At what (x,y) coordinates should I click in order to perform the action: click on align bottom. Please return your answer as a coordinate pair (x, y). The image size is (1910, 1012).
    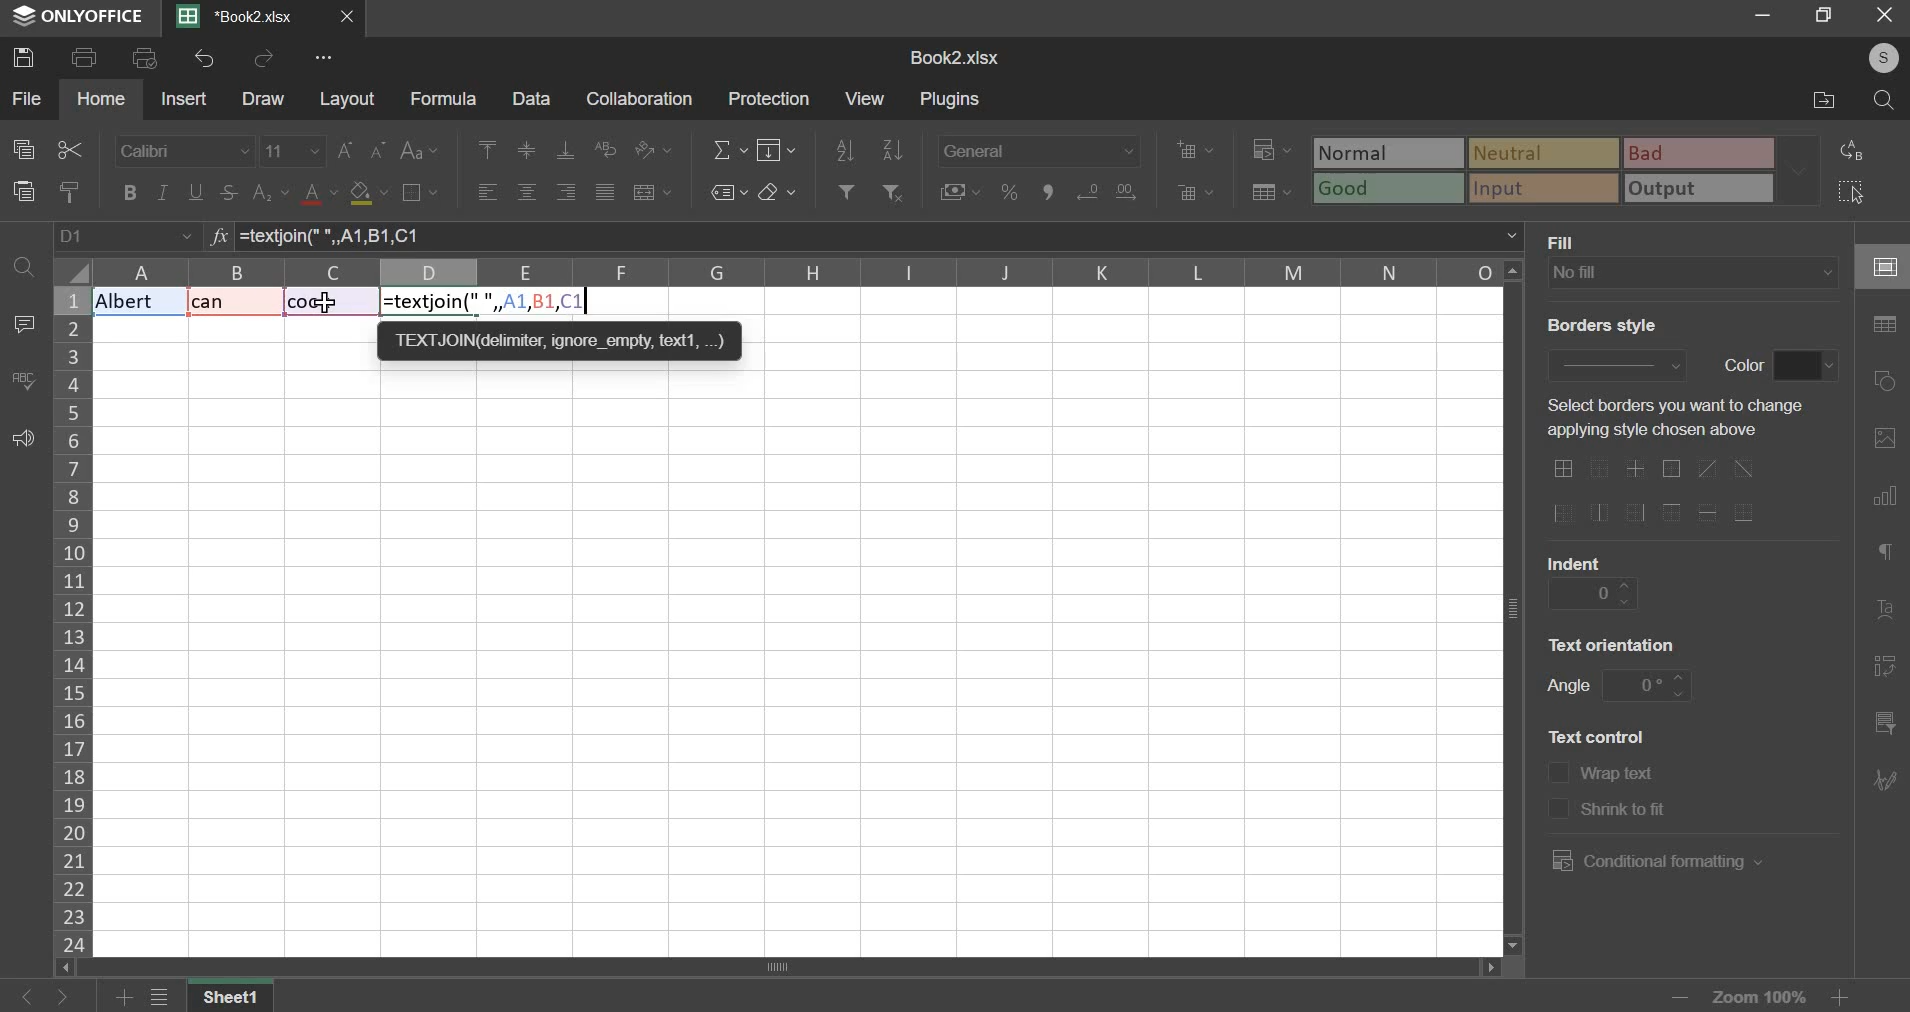
    Looking at the image, I should click on (566, 150).